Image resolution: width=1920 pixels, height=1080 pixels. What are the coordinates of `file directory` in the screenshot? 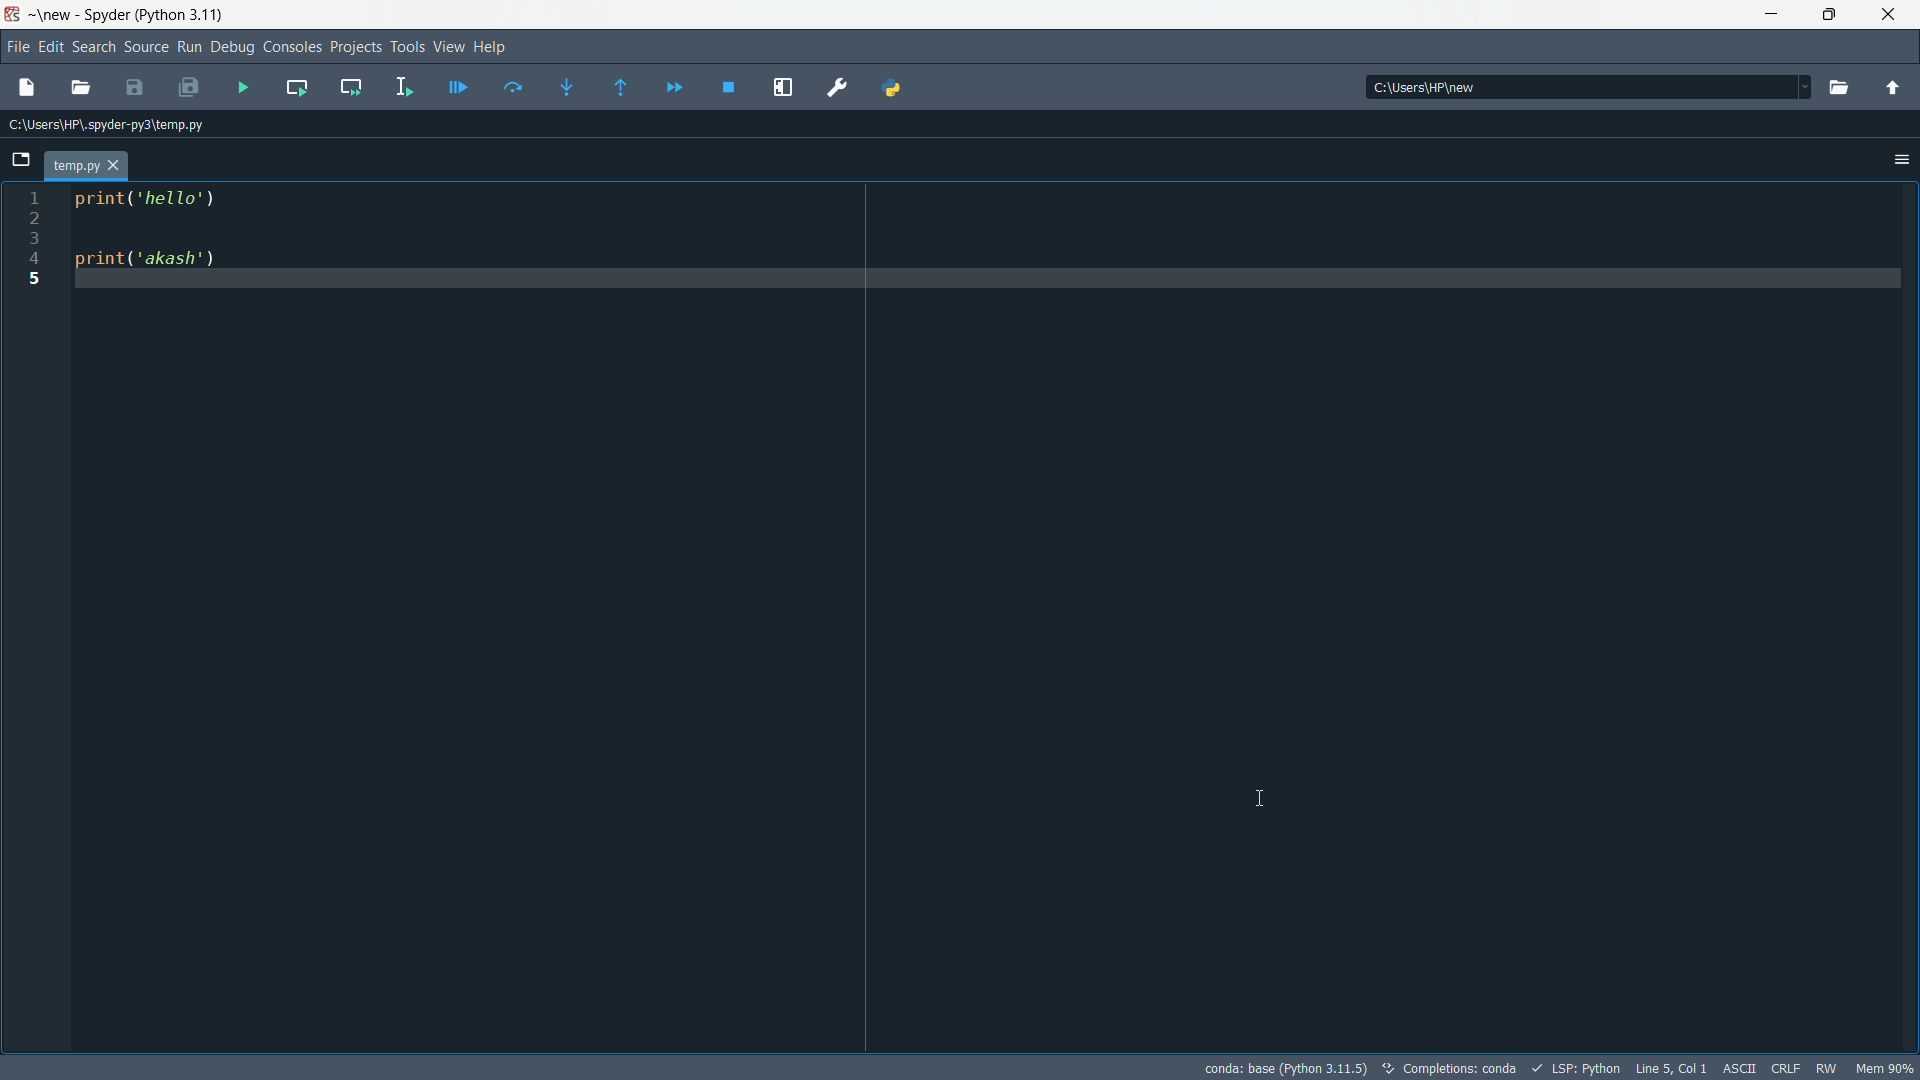 It's located at (104, 124).